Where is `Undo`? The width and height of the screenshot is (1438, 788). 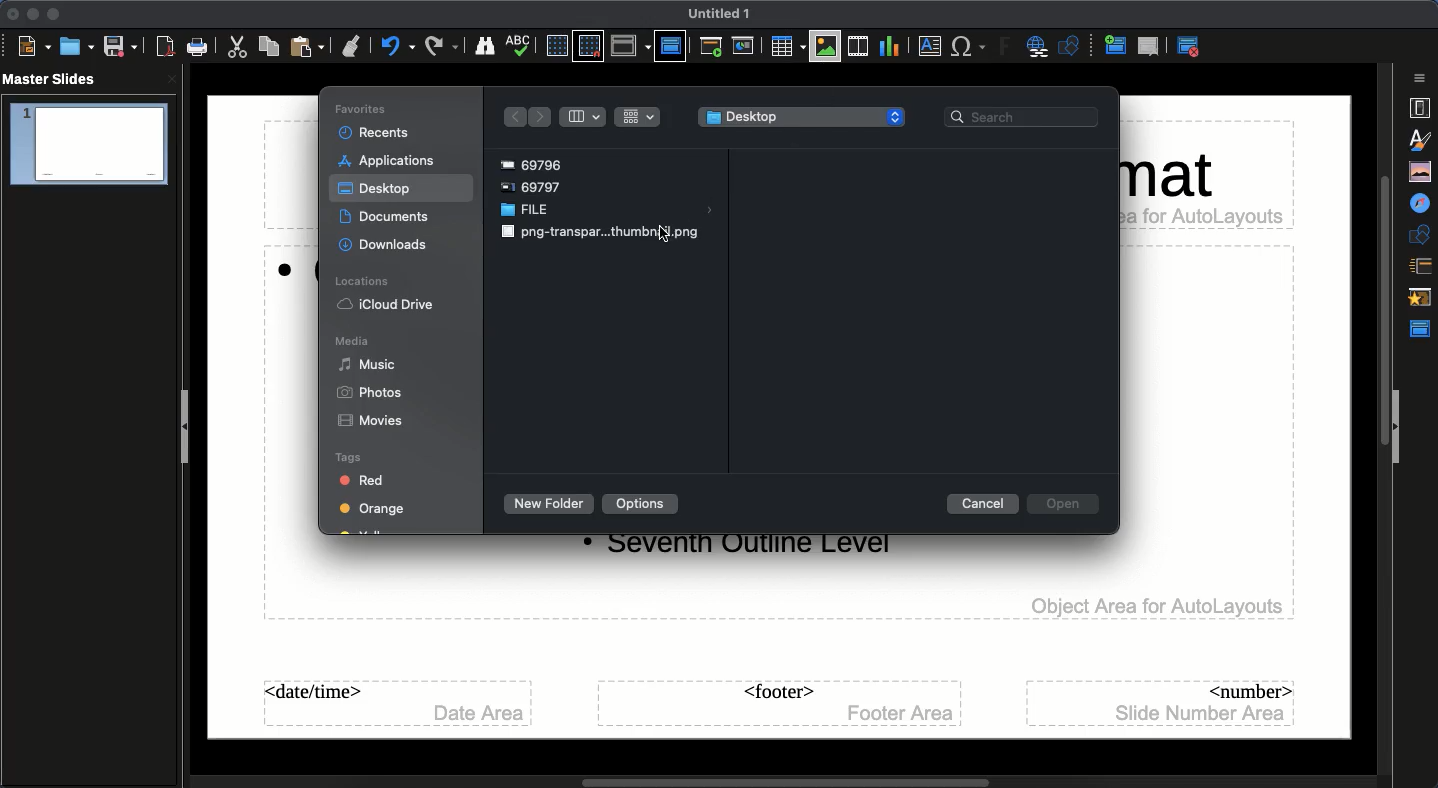 Undo is located at coordinates (397, 46).